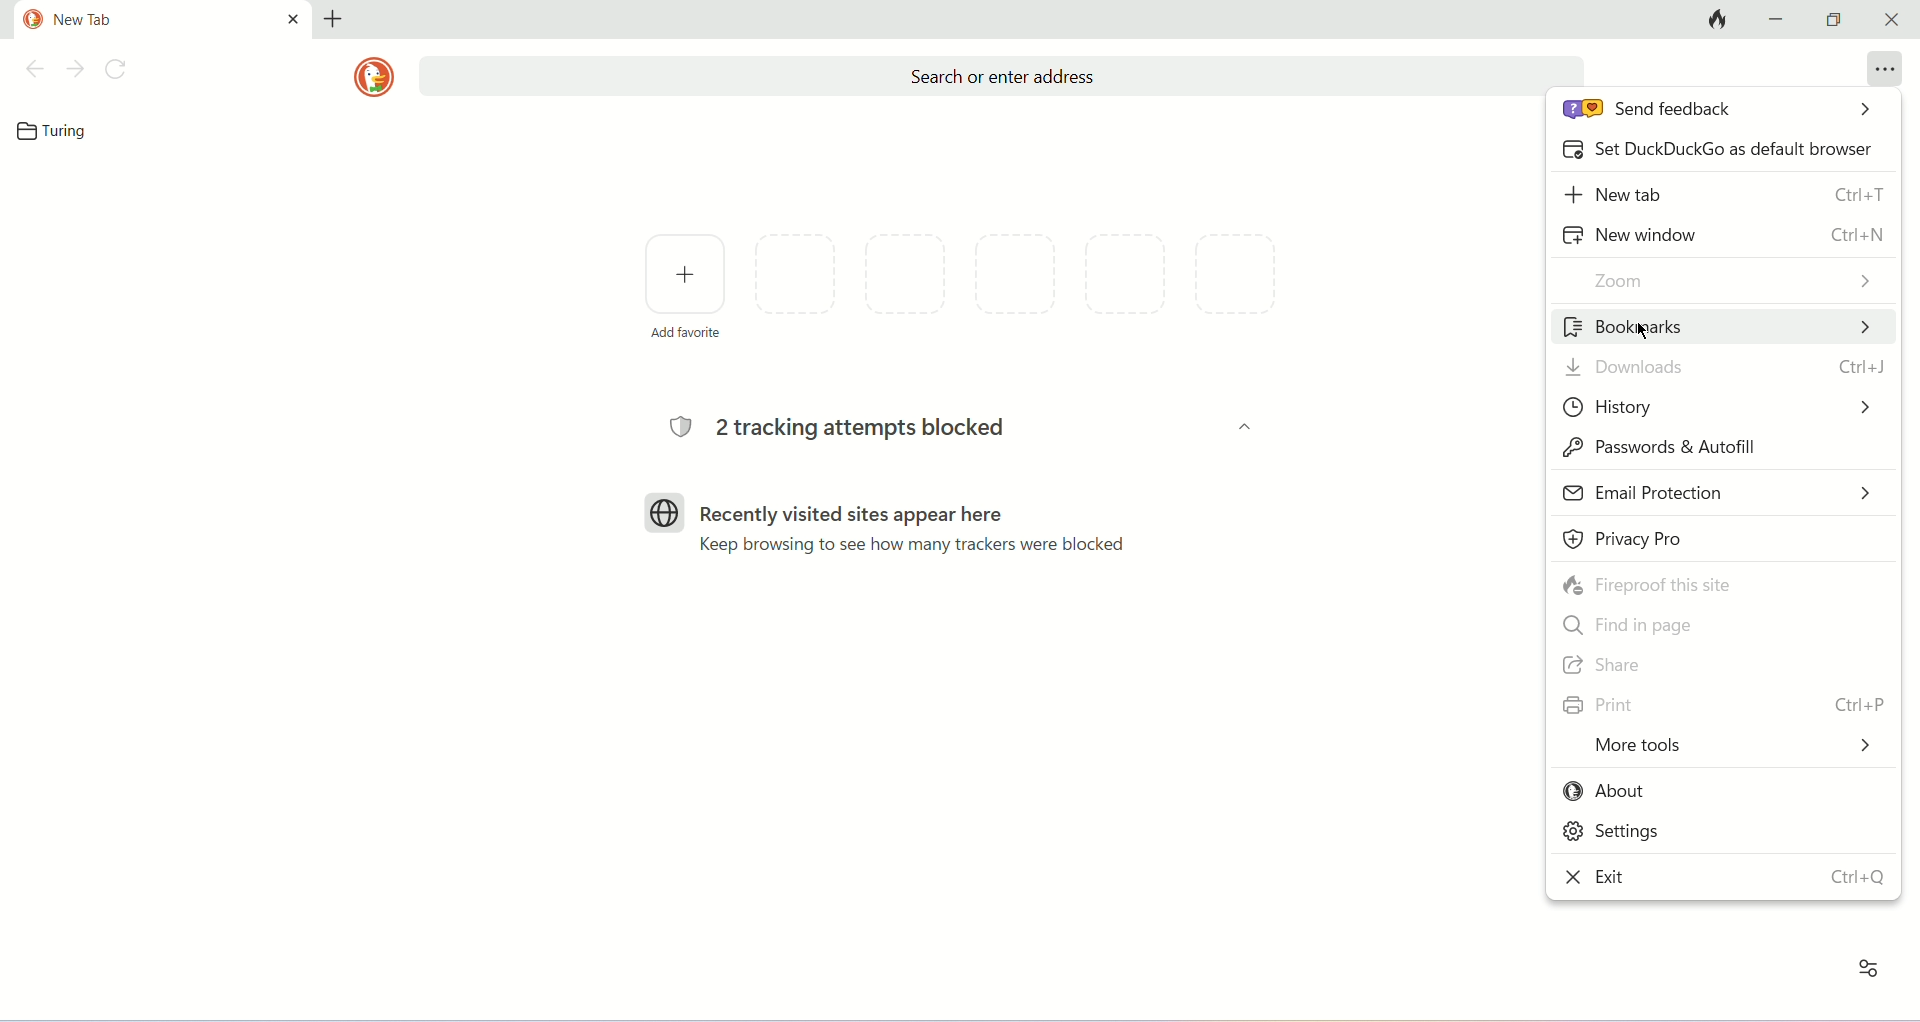 This screenshot has width=1920, height=1022. What do you see at coordinates (1723, 878) in the screenshot?
I see `exit` at bounding box center [1723, 878].